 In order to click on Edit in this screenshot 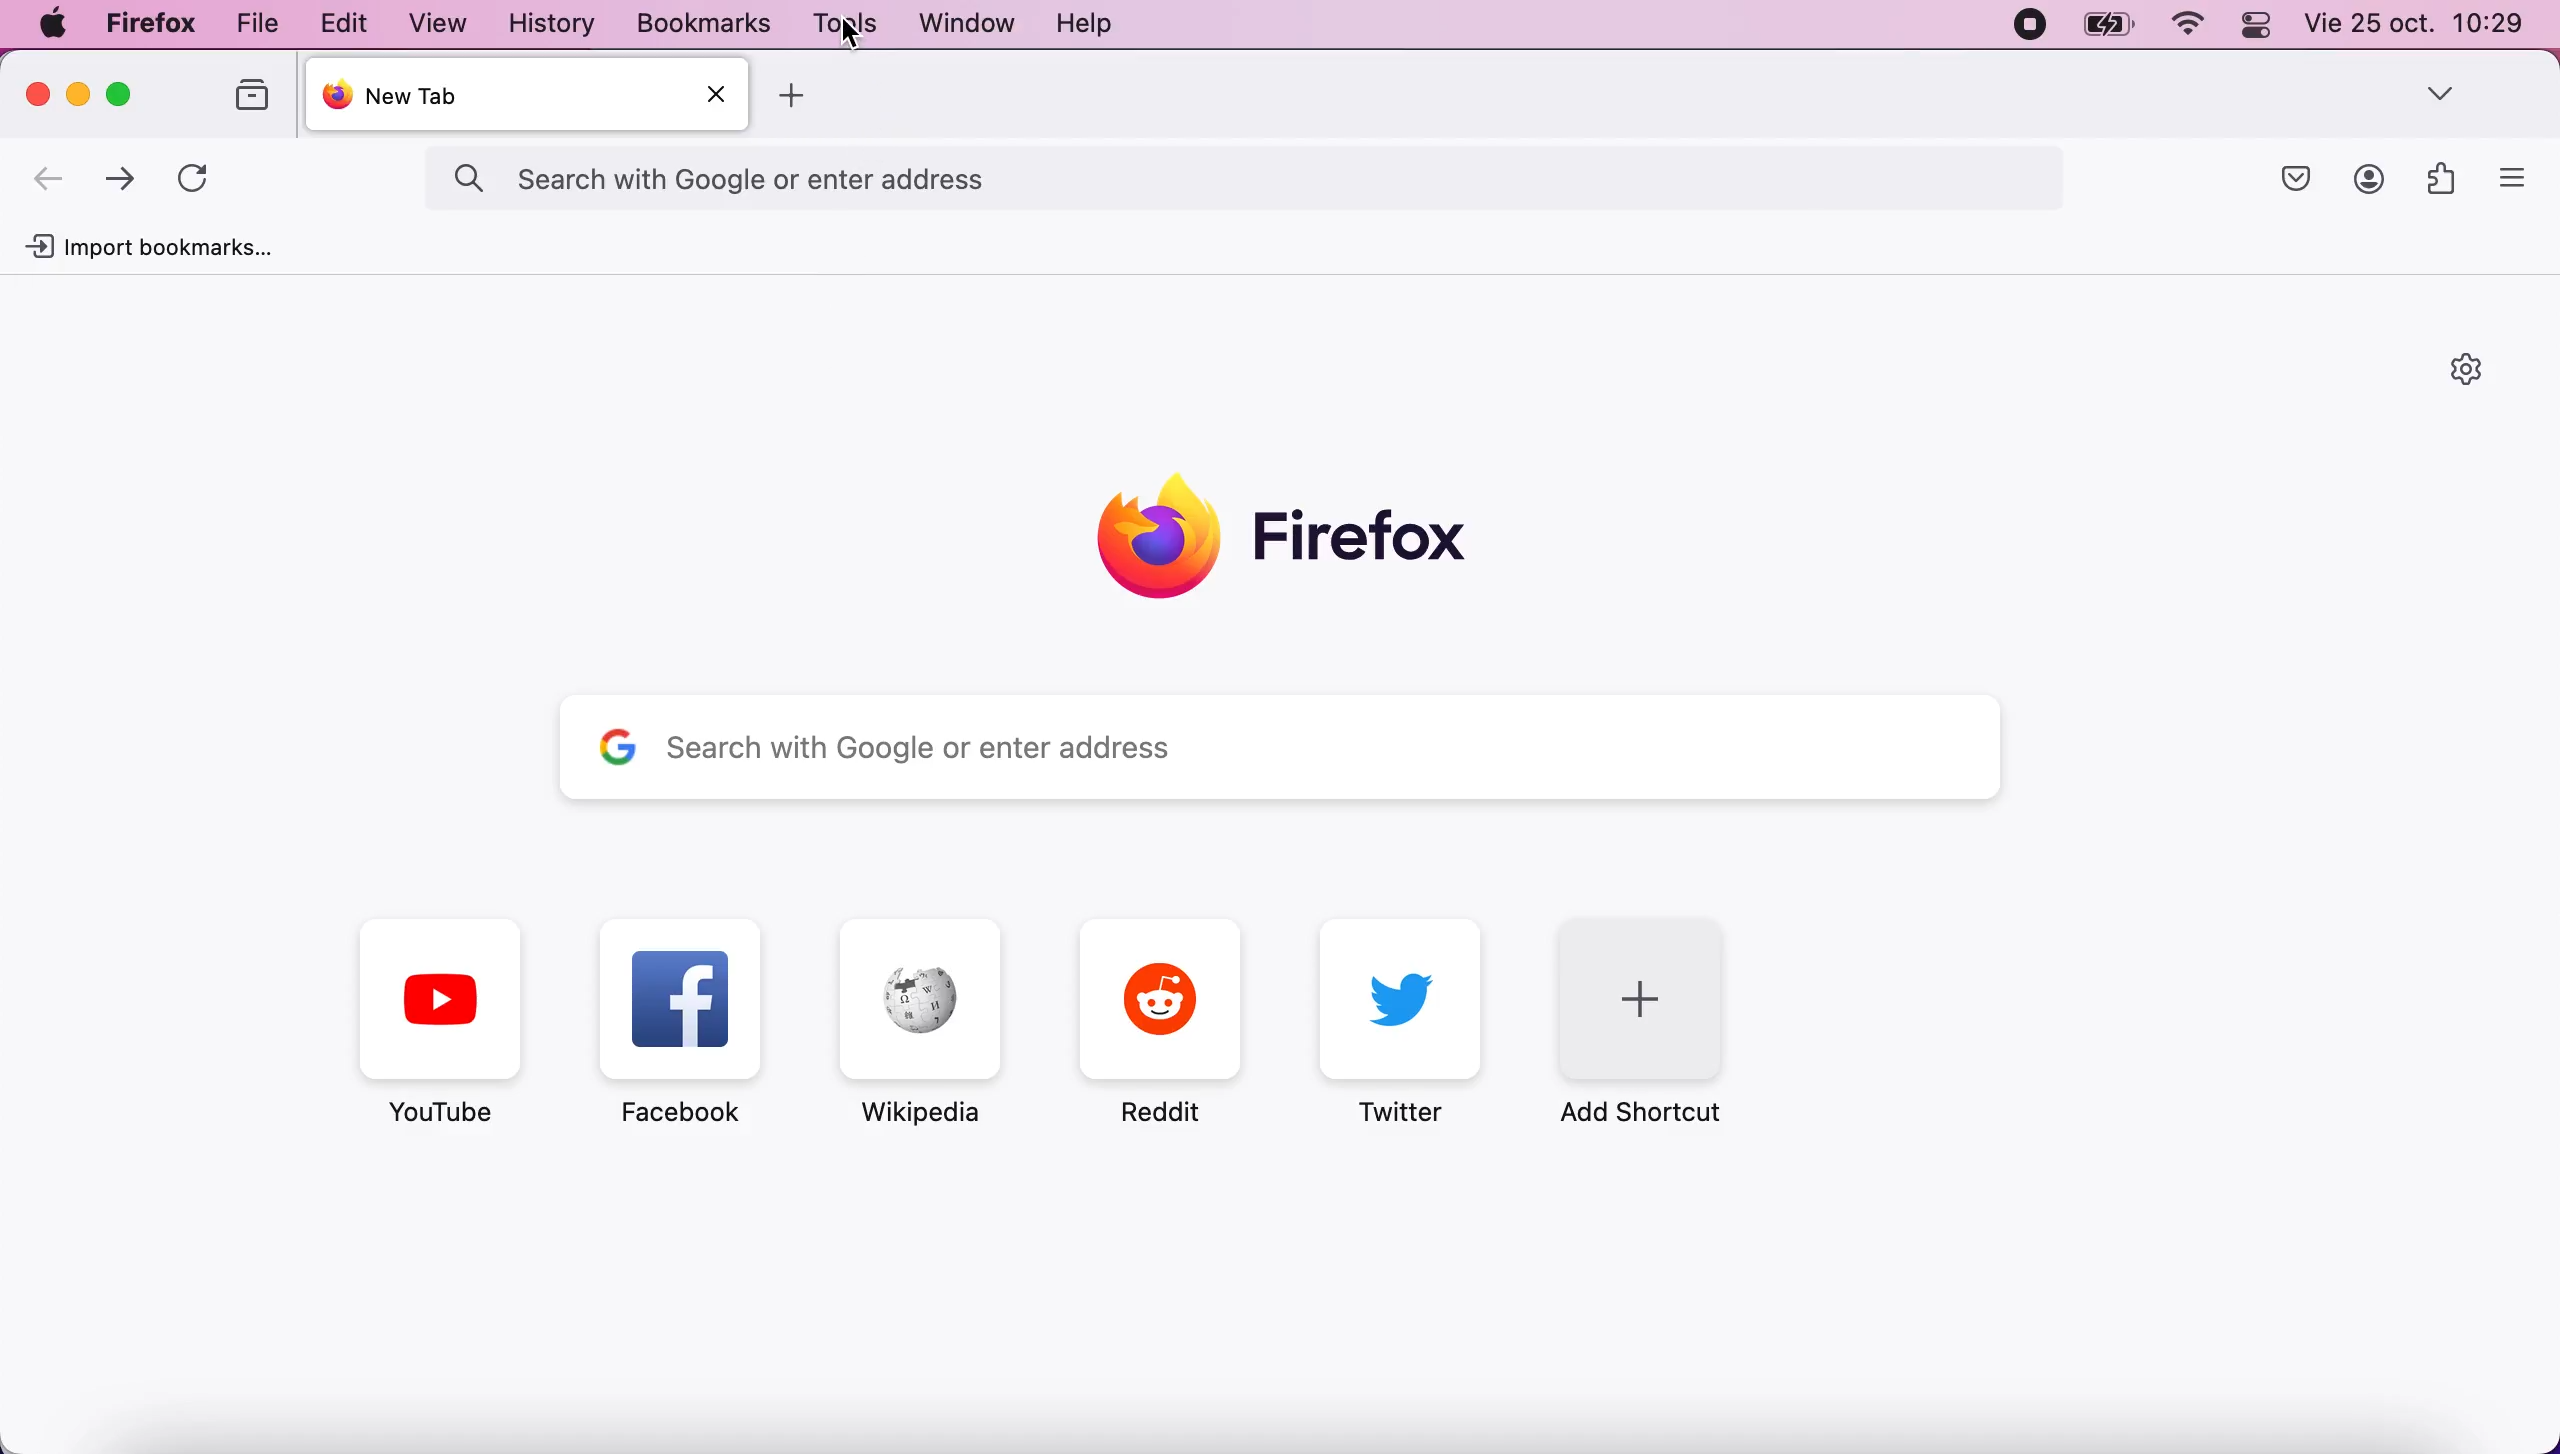, I will do `click(345, 23)`.